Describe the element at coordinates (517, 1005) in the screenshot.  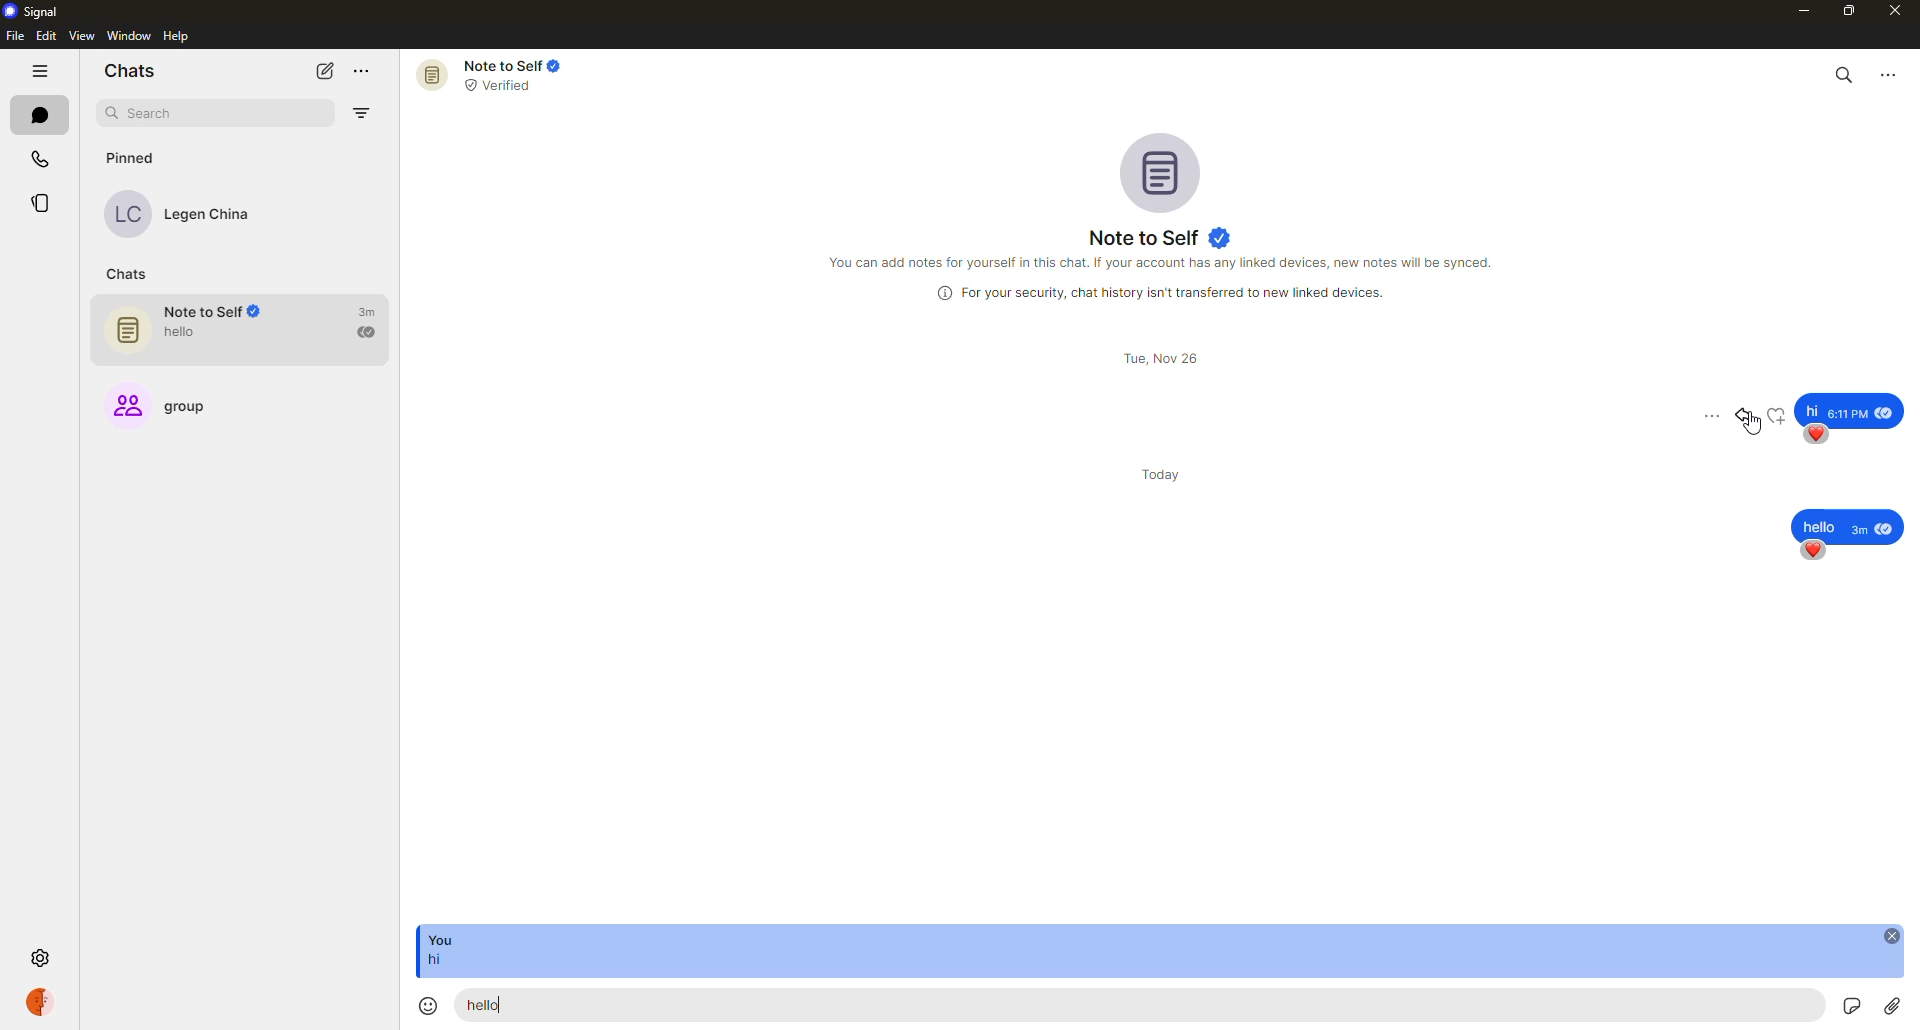
I see `hello` at that location.